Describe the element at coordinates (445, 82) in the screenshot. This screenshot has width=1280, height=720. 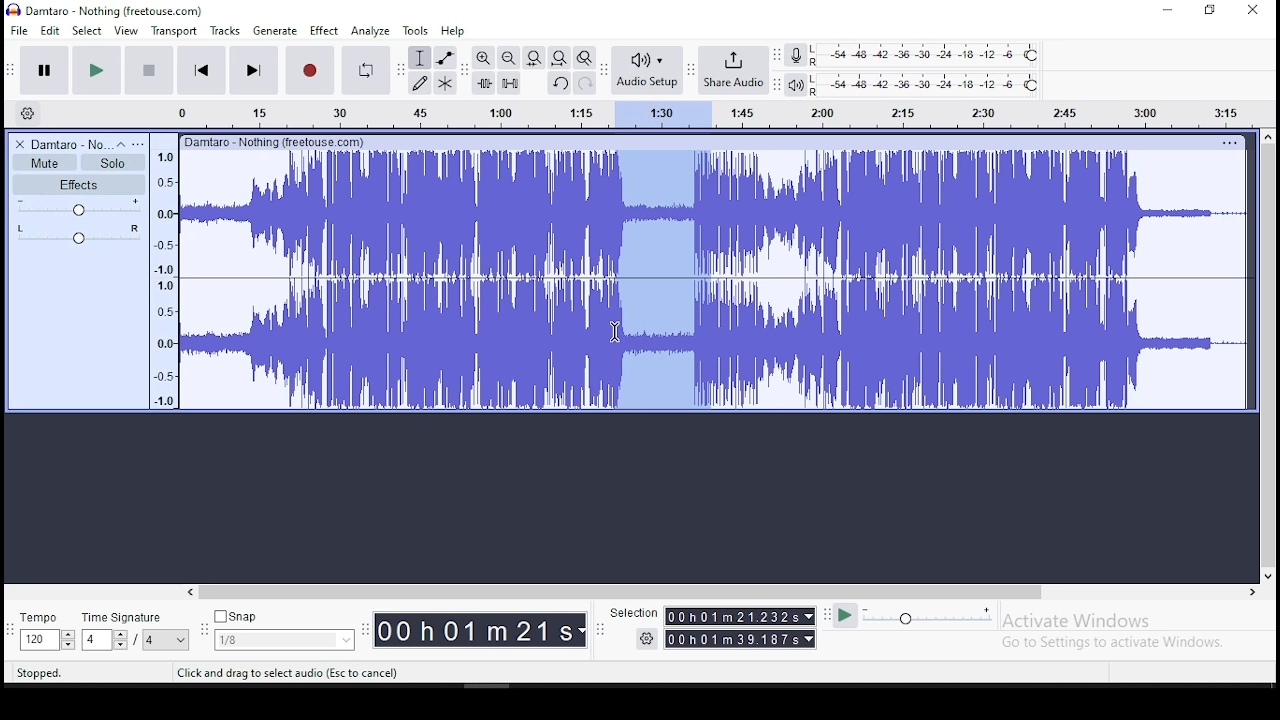
I see `multi tool` at that location.